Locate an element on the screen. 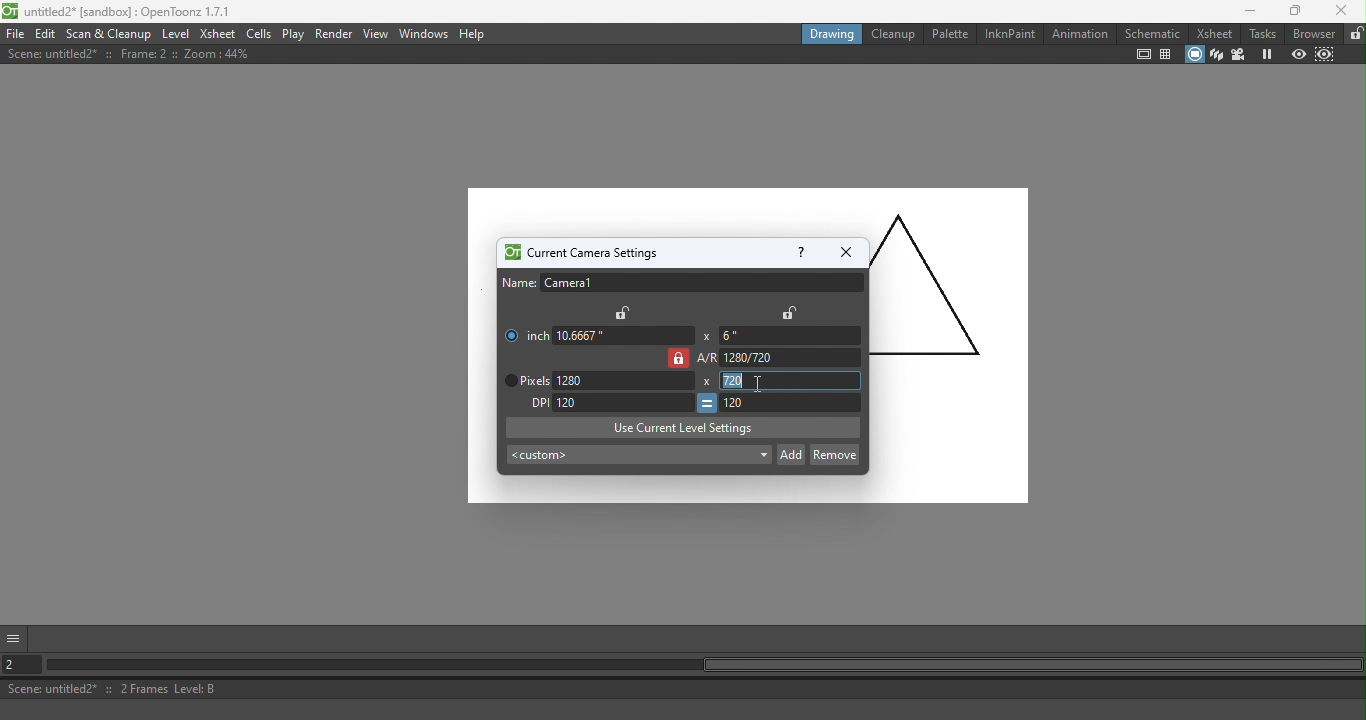 This screenshot has width=1366, height=720. enter dimension is located at coordinates (623, 335).